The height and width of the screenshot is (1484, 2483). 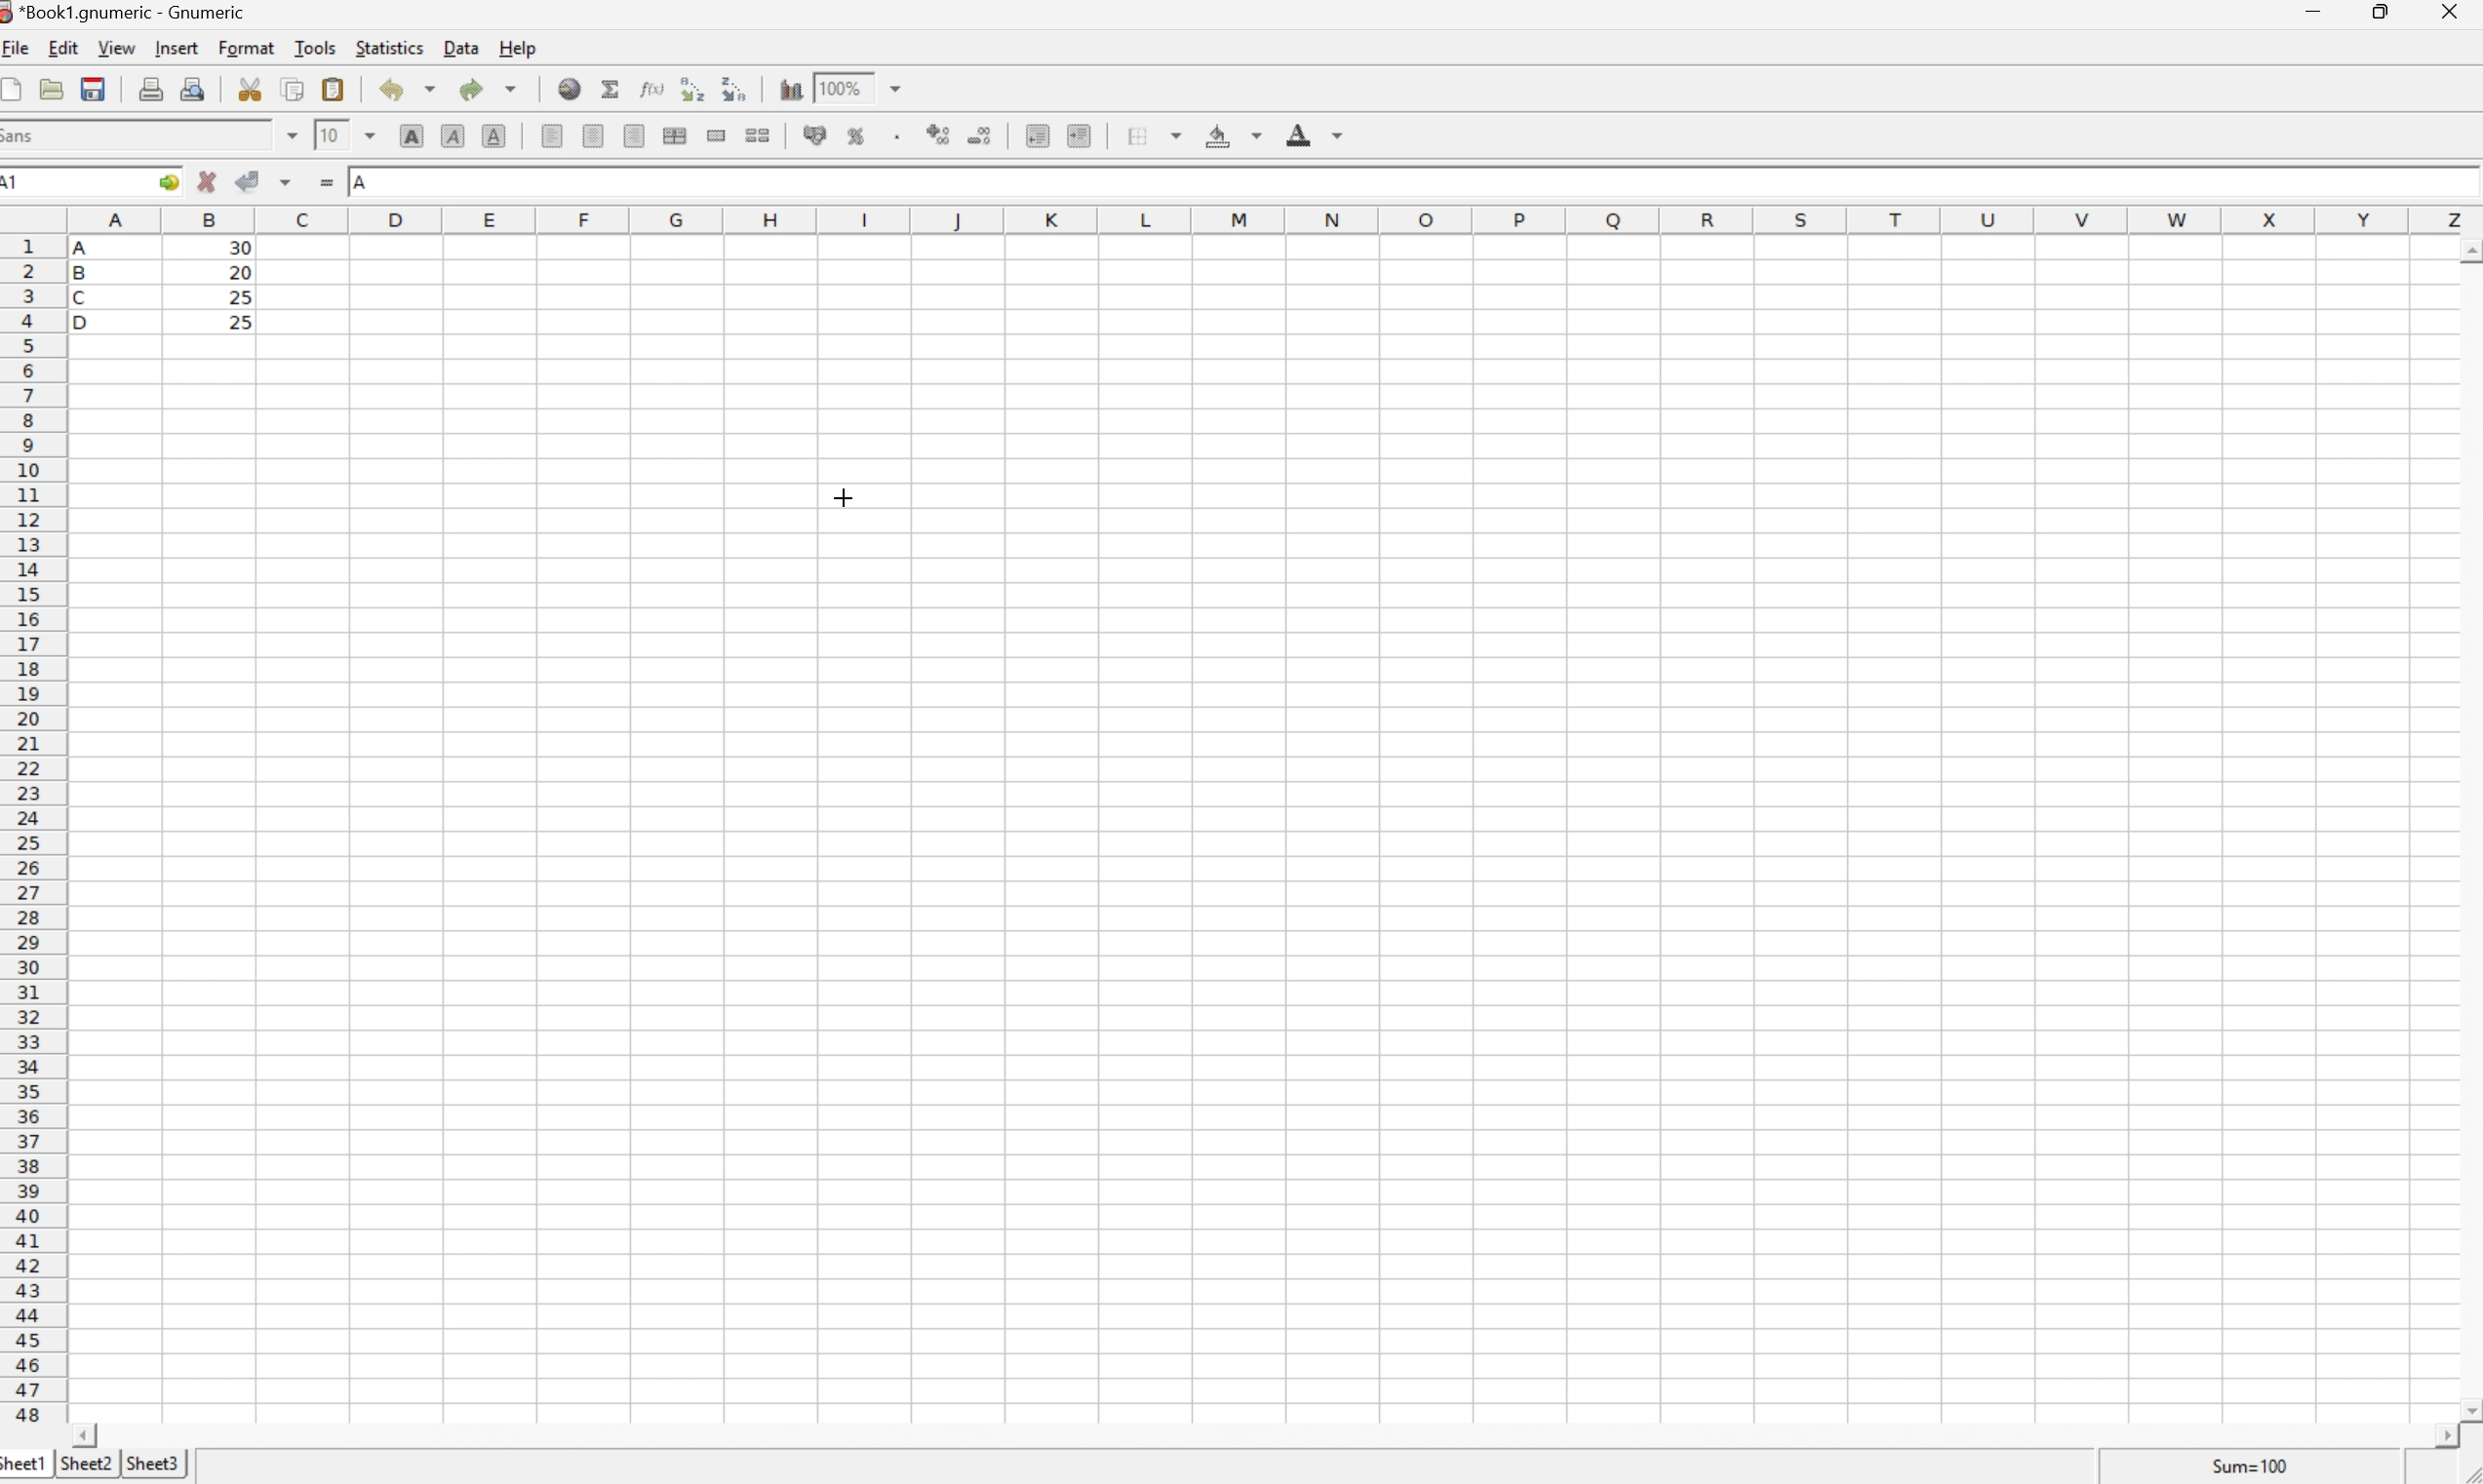 What do you see at coordinates (248, 49) in the screenshot?
I see `Format` at bounding box center [248, 49].